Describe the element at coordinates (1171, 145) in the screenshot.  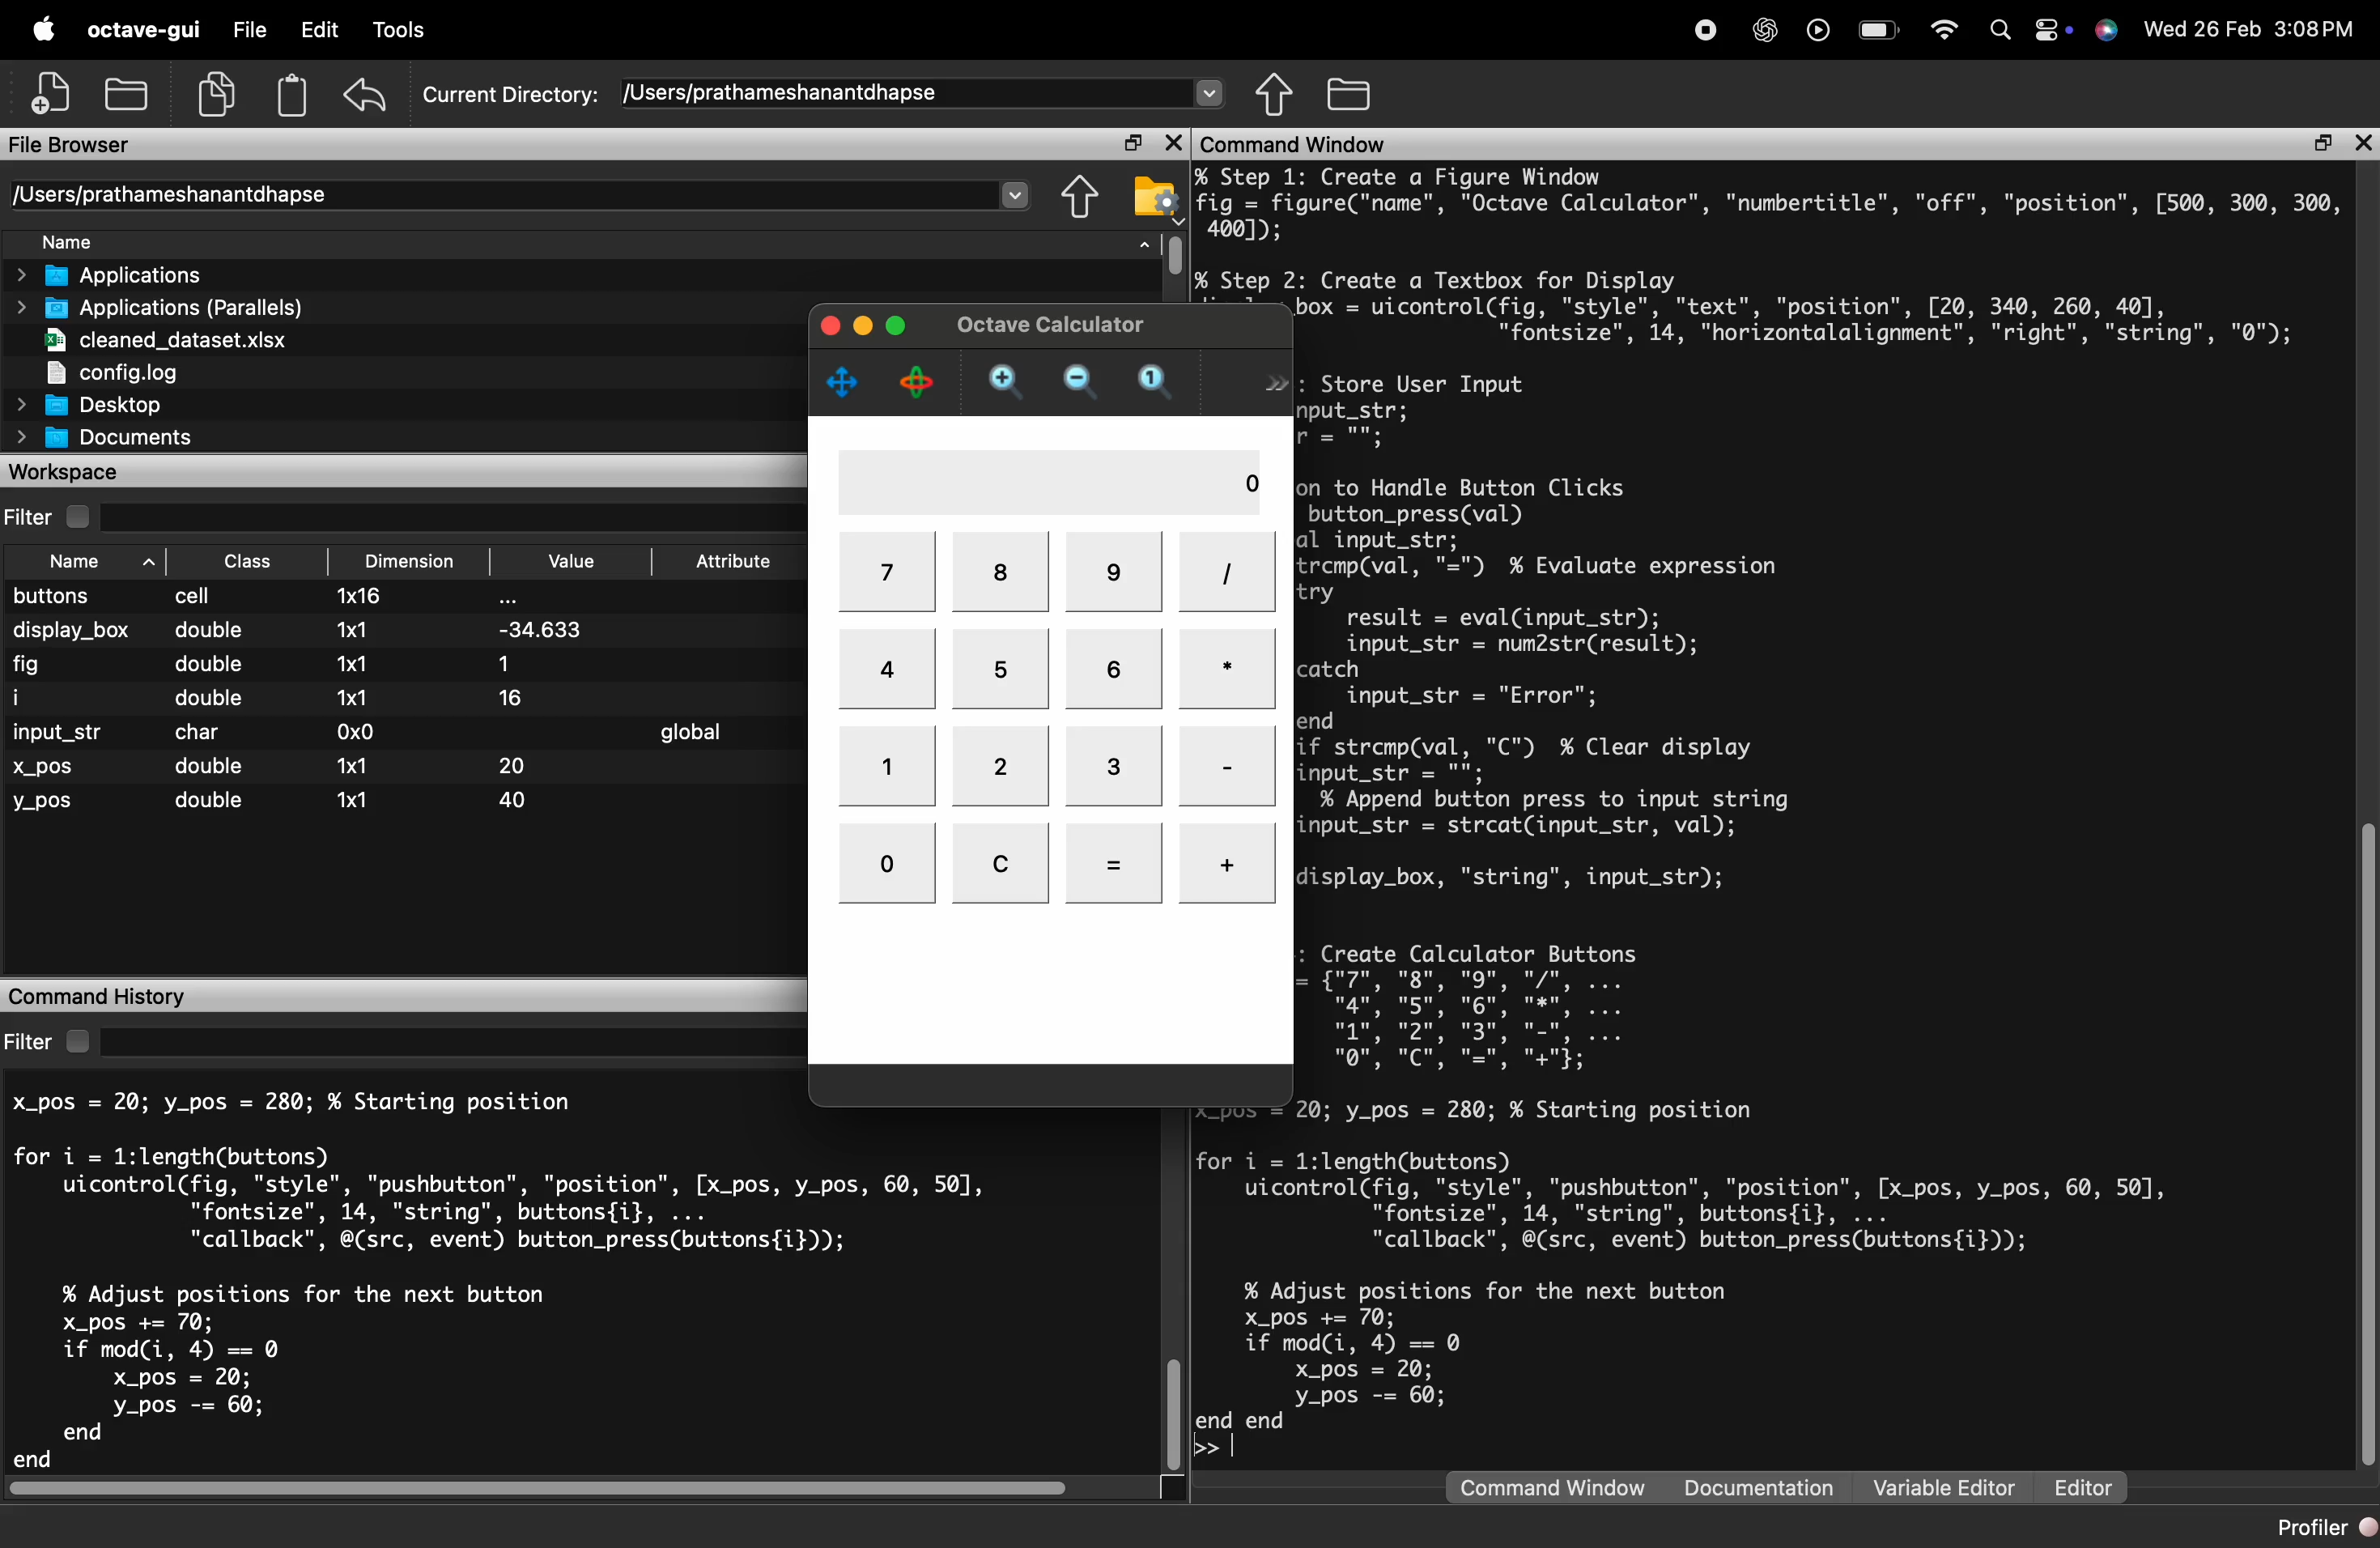
I see `close` at that location.